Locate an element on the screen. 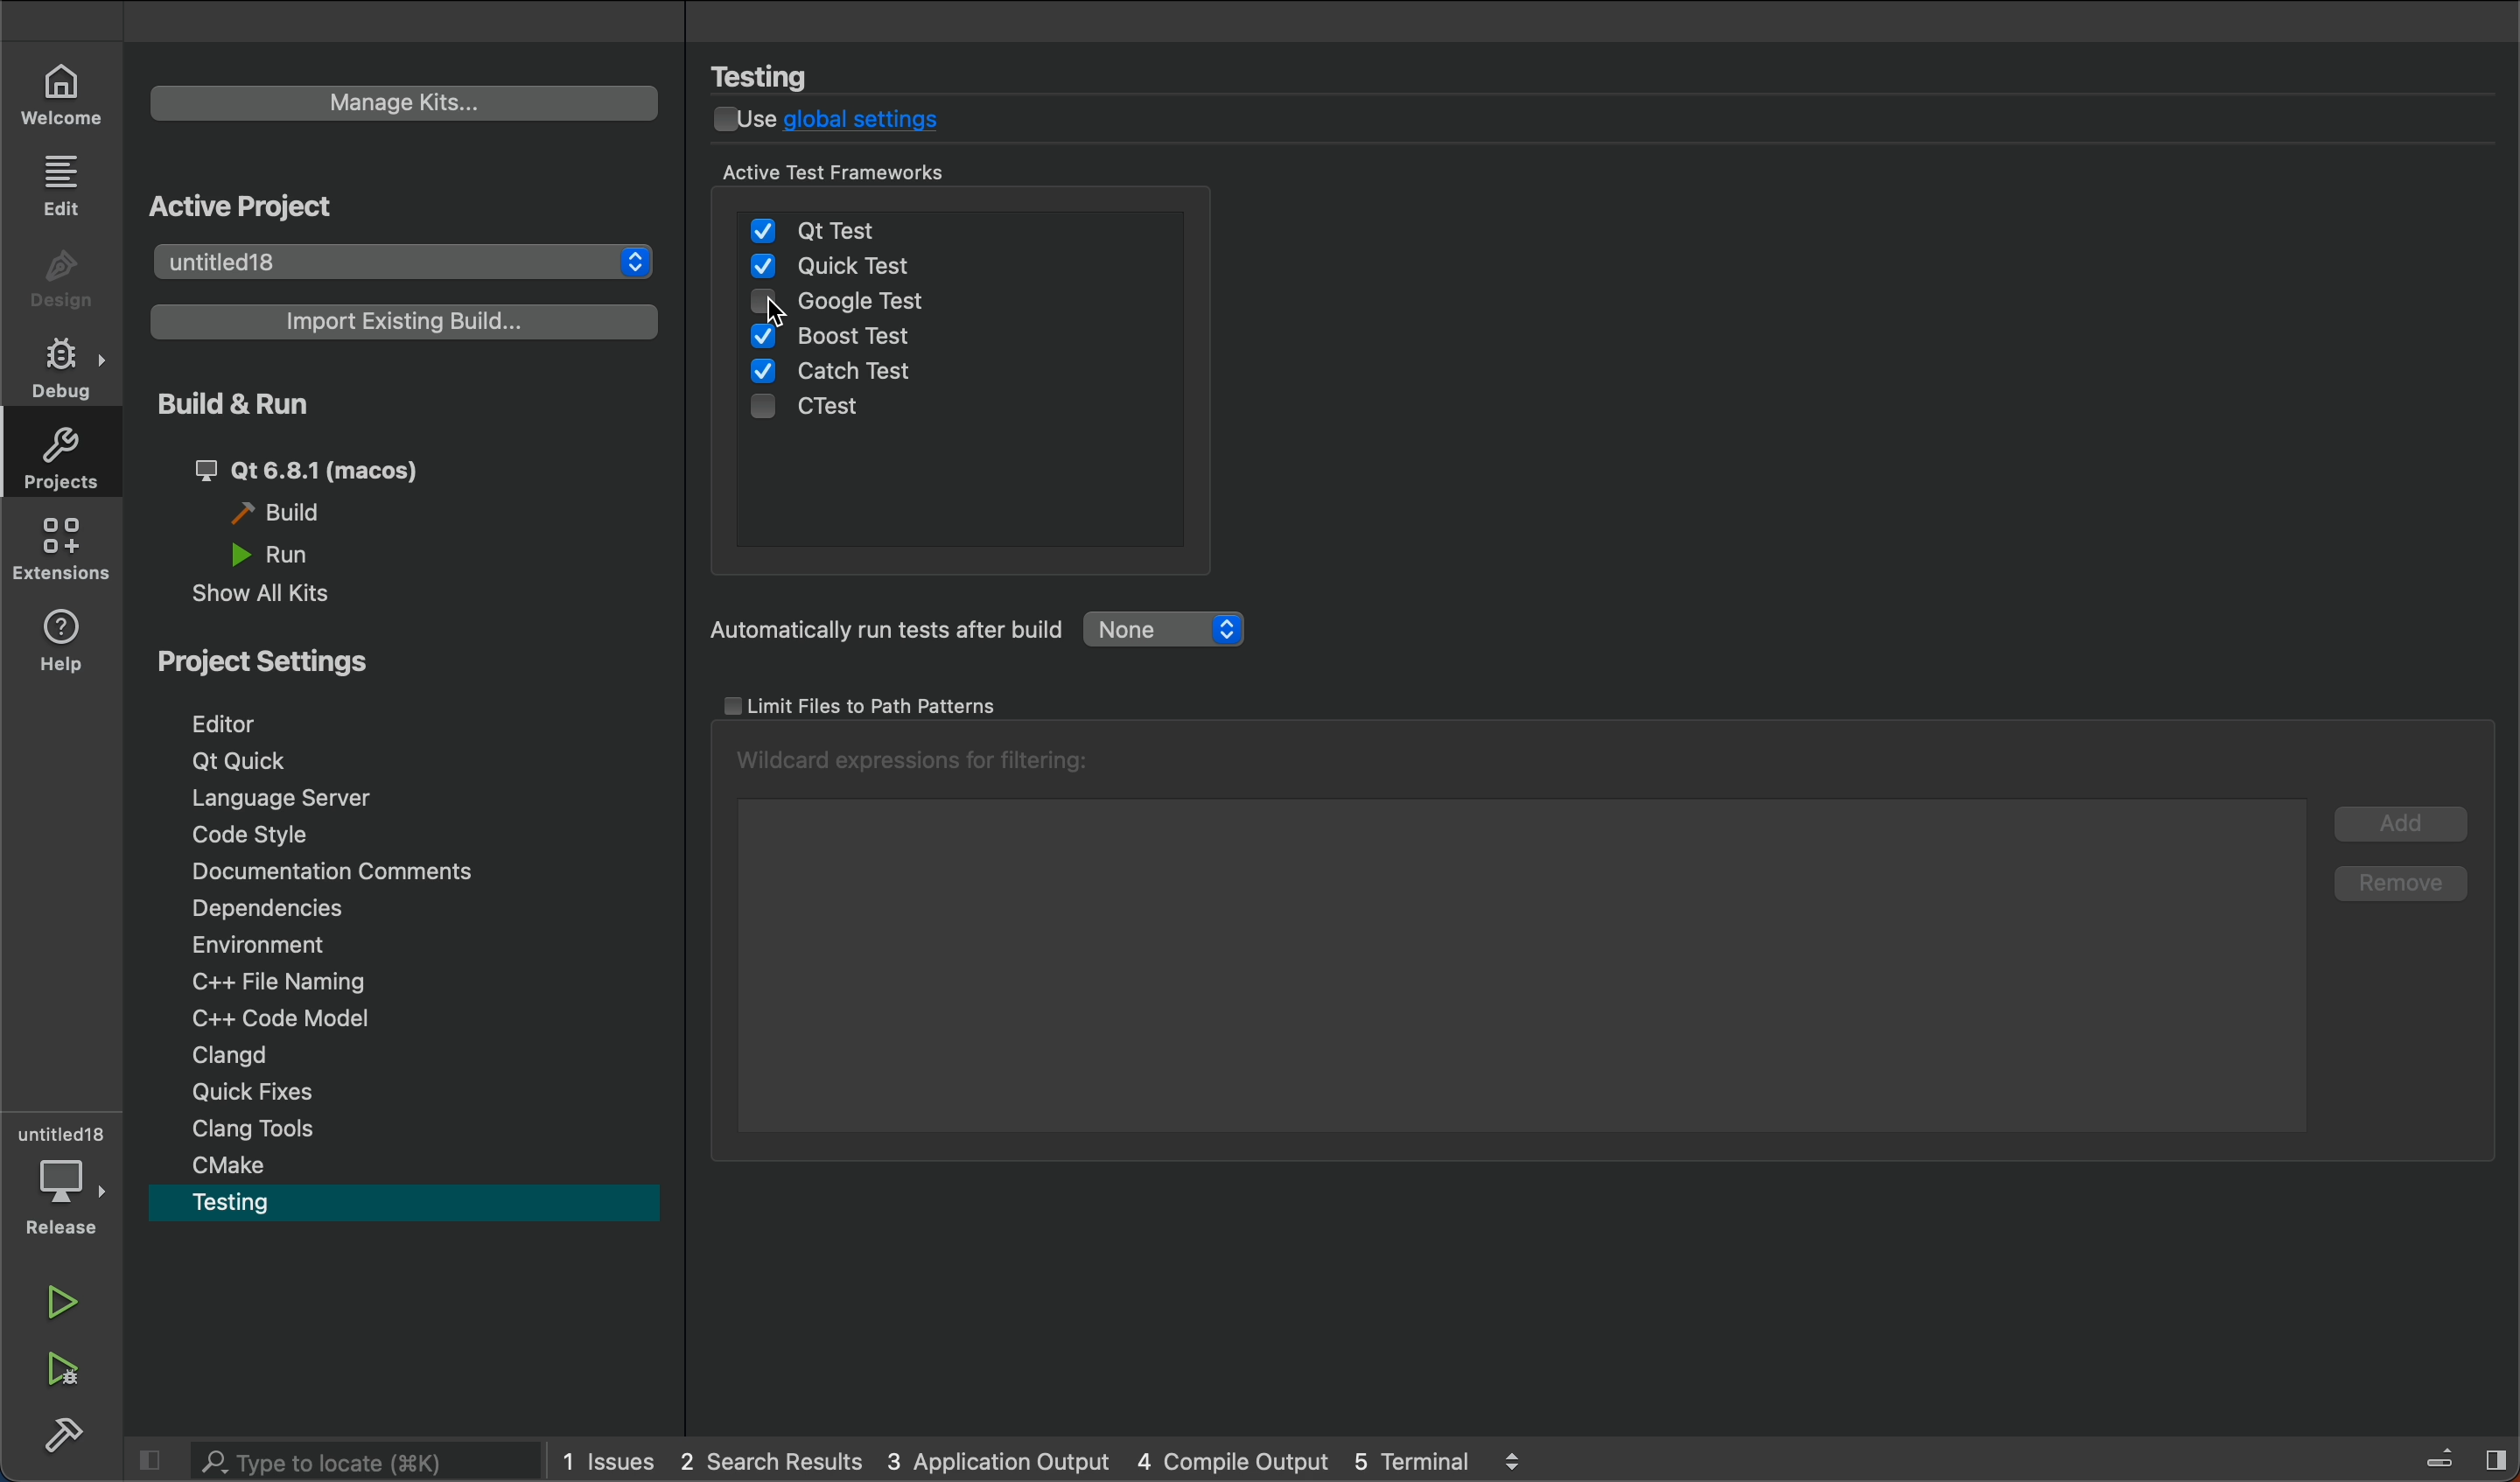 Image resolution: width=2520 pixels, height=1482 pixels. debugger is located at coordinates (65, 1179).